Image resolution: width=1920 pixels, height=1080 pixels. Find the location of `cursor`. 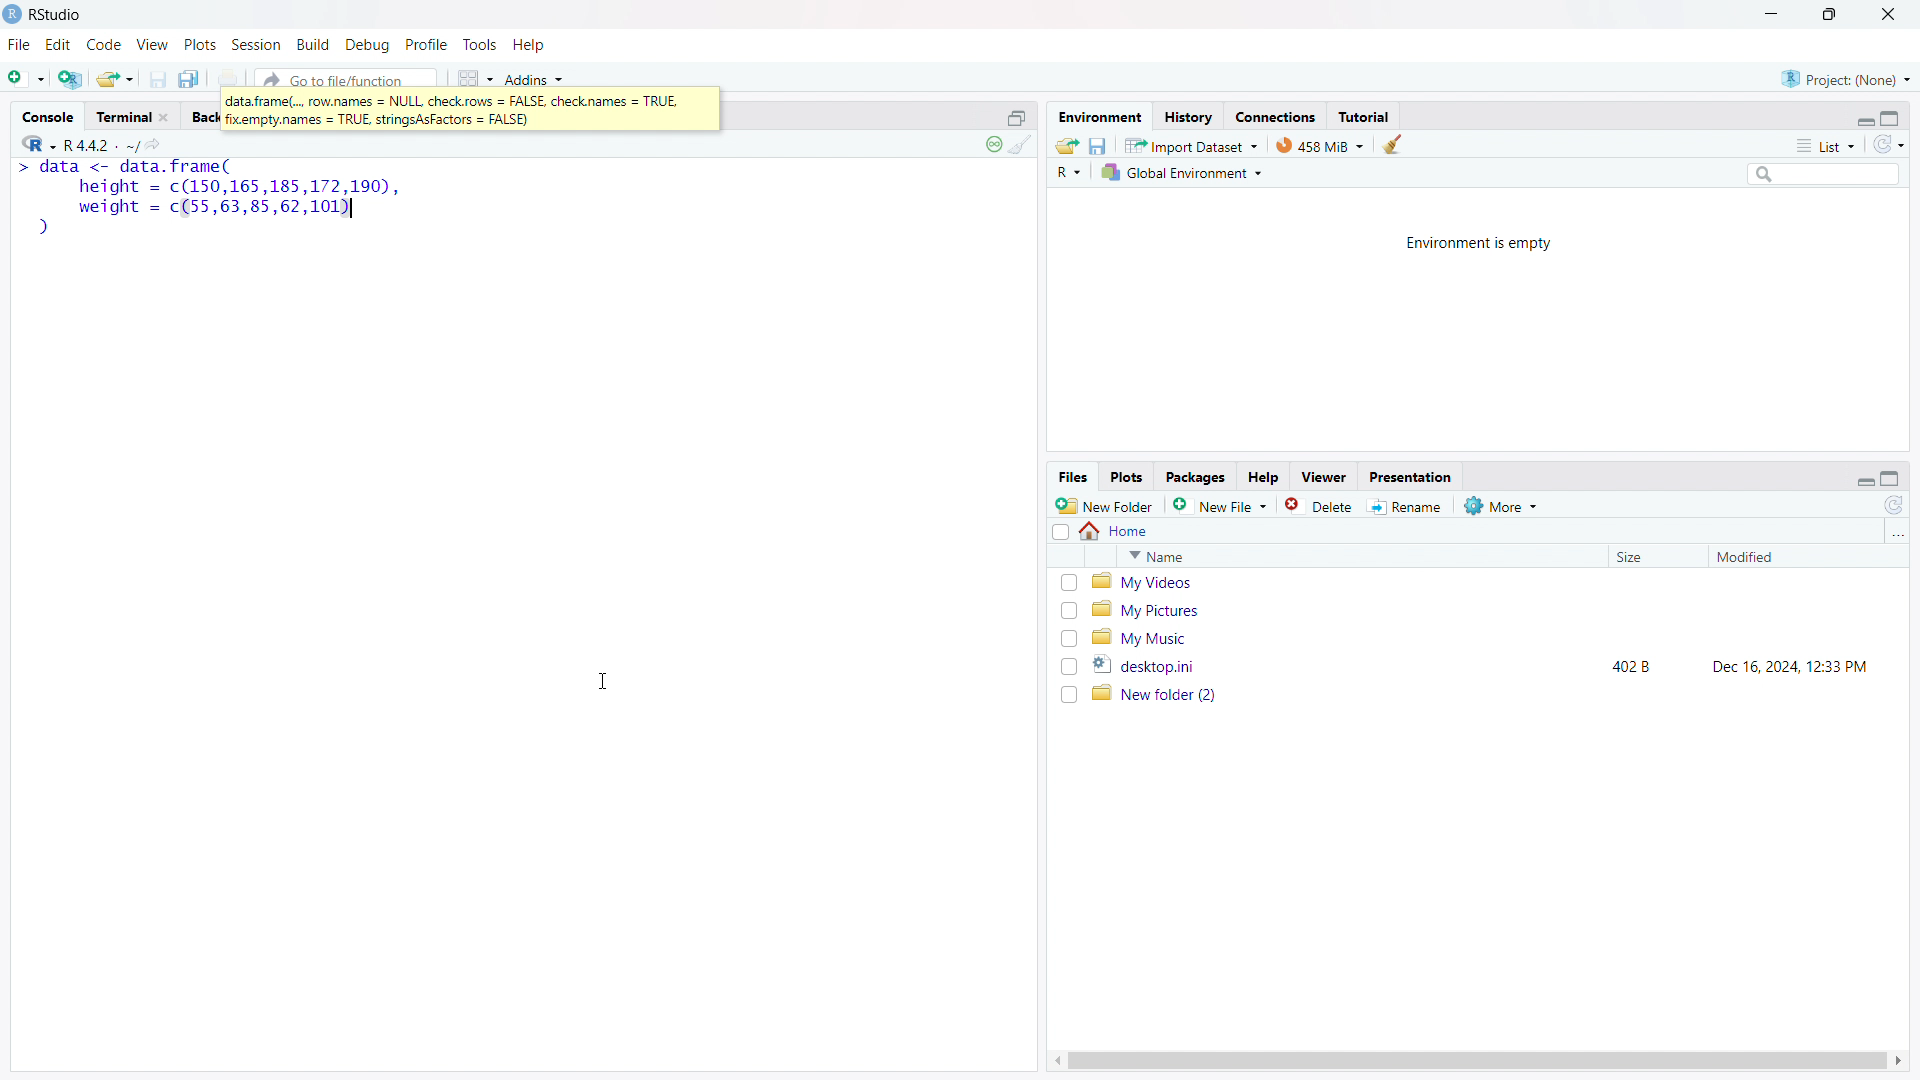

cursor is located at coordinates (603, 682).